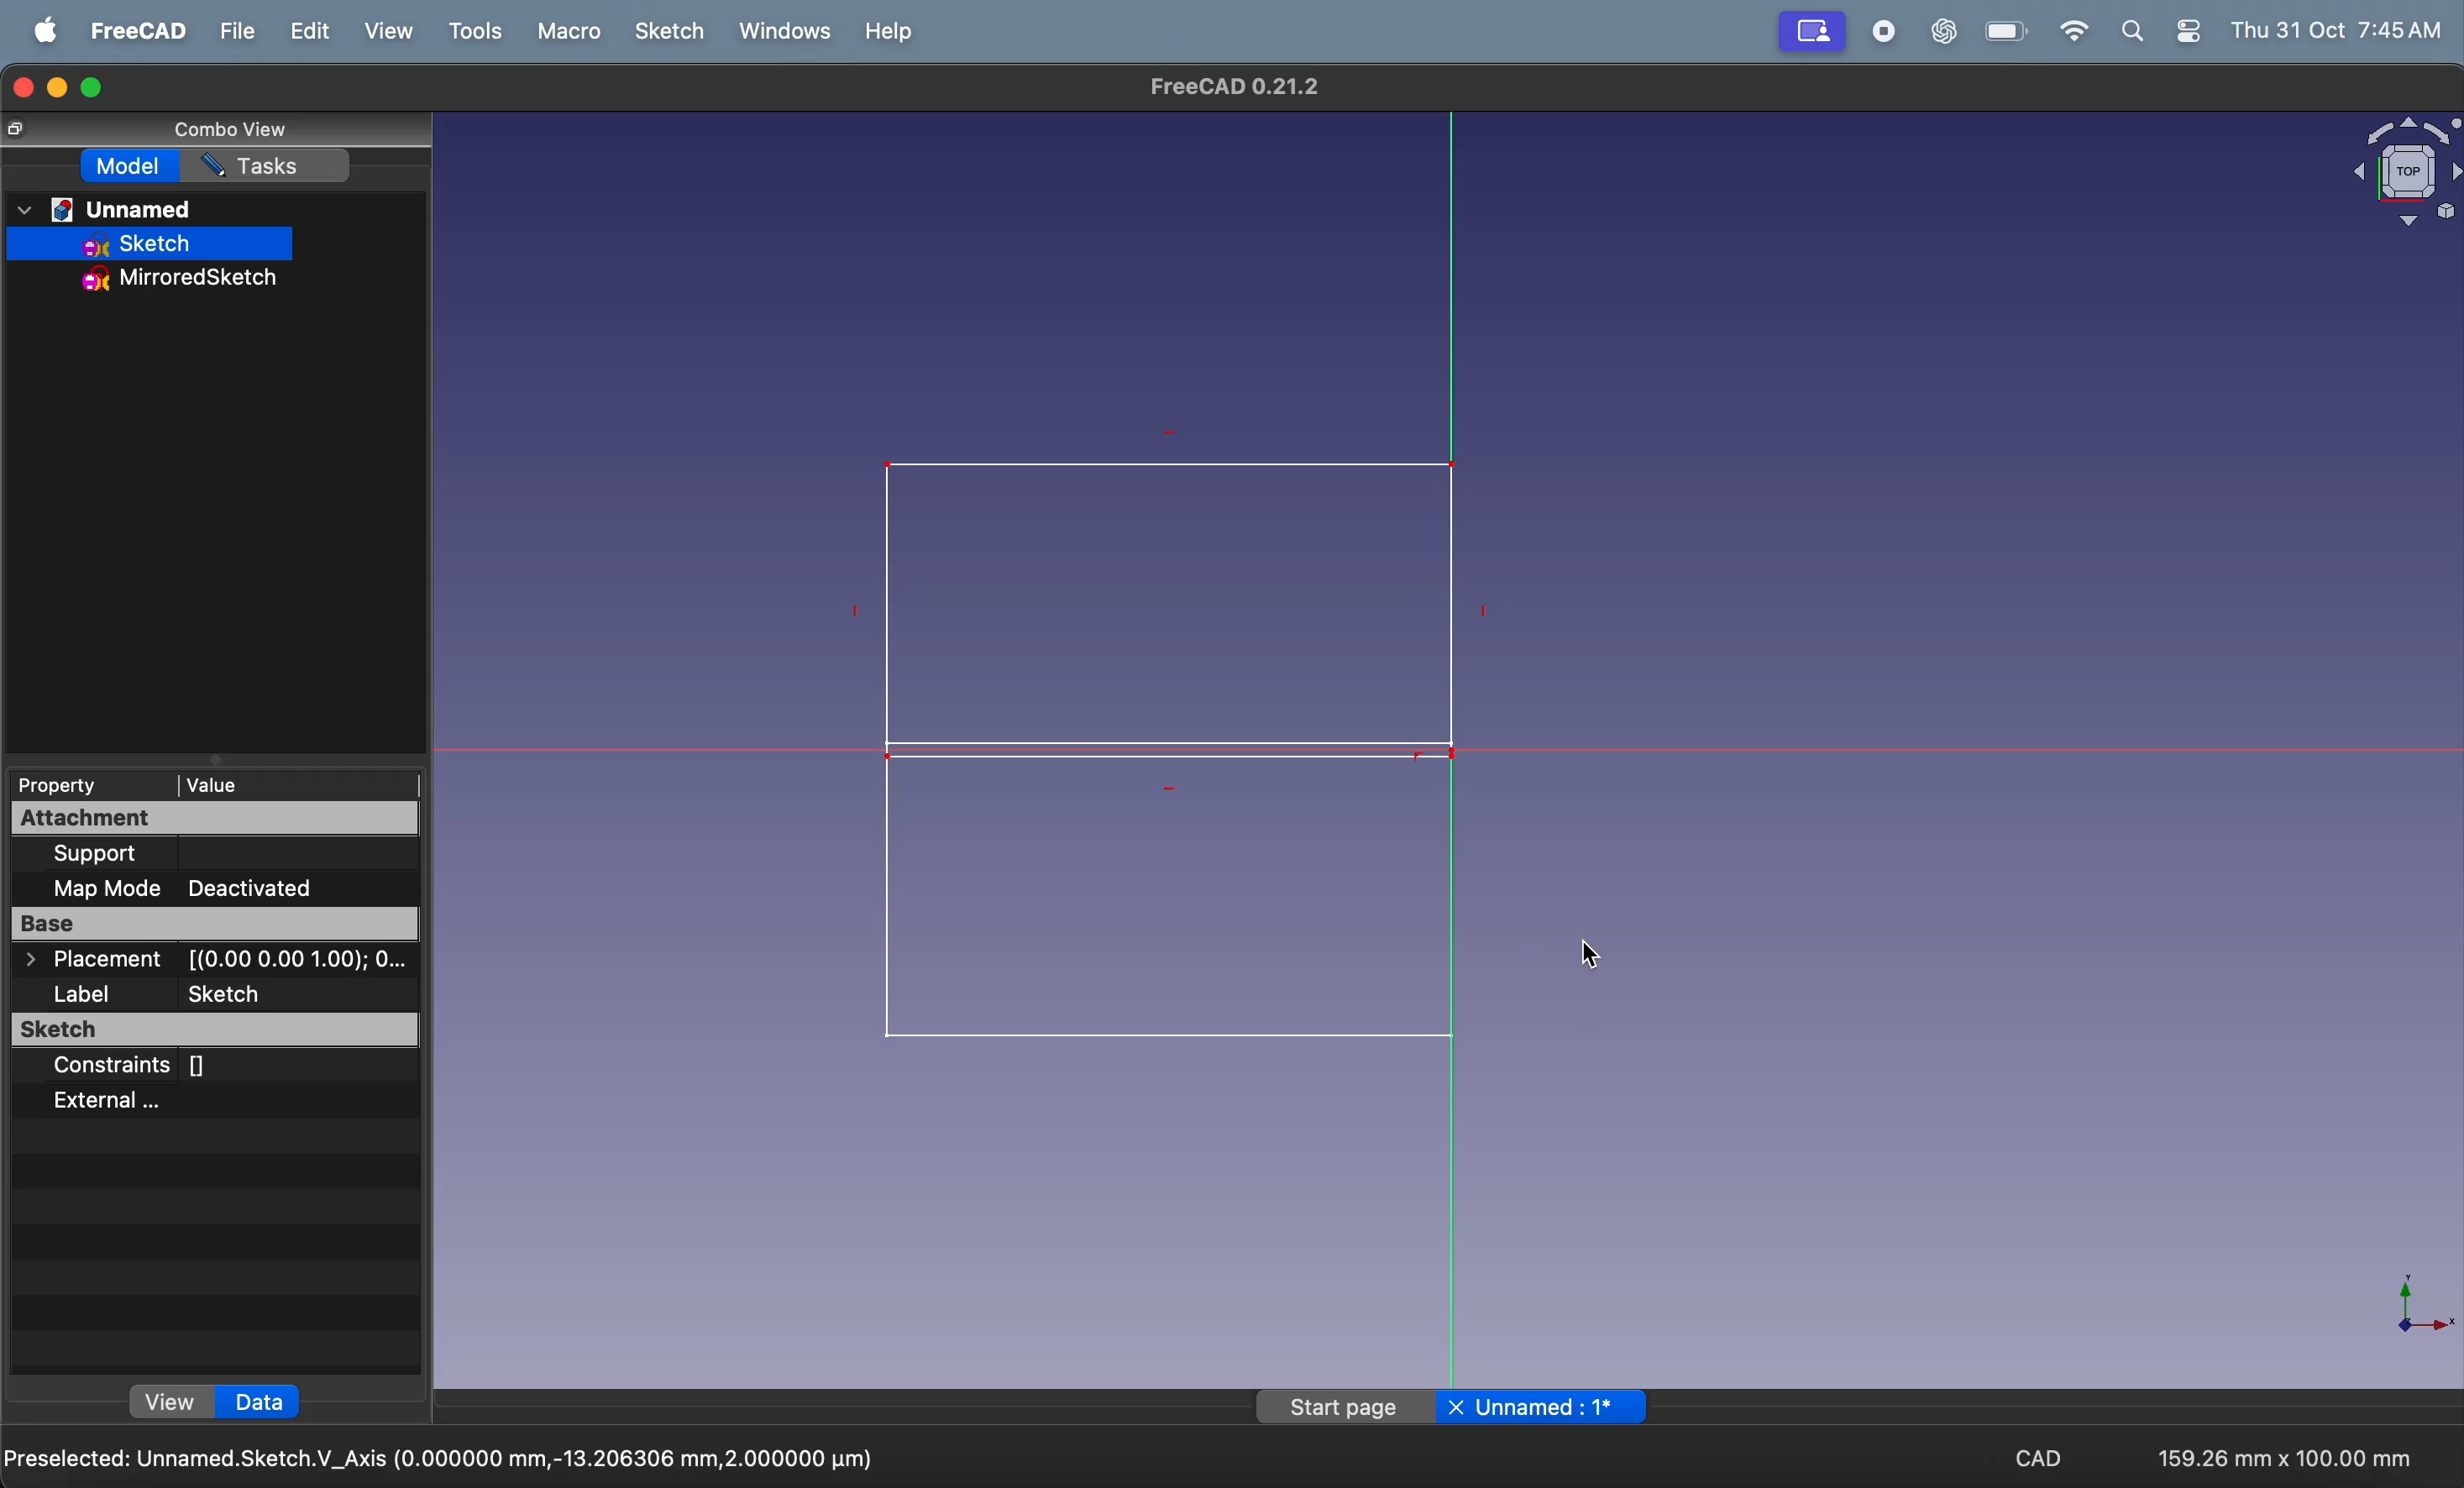 The width and height of the screenshot is (2464, 1488). What do you see at coordinates (216, 923) in the screenshot?
I see `base` at bounding box center [216, 923].